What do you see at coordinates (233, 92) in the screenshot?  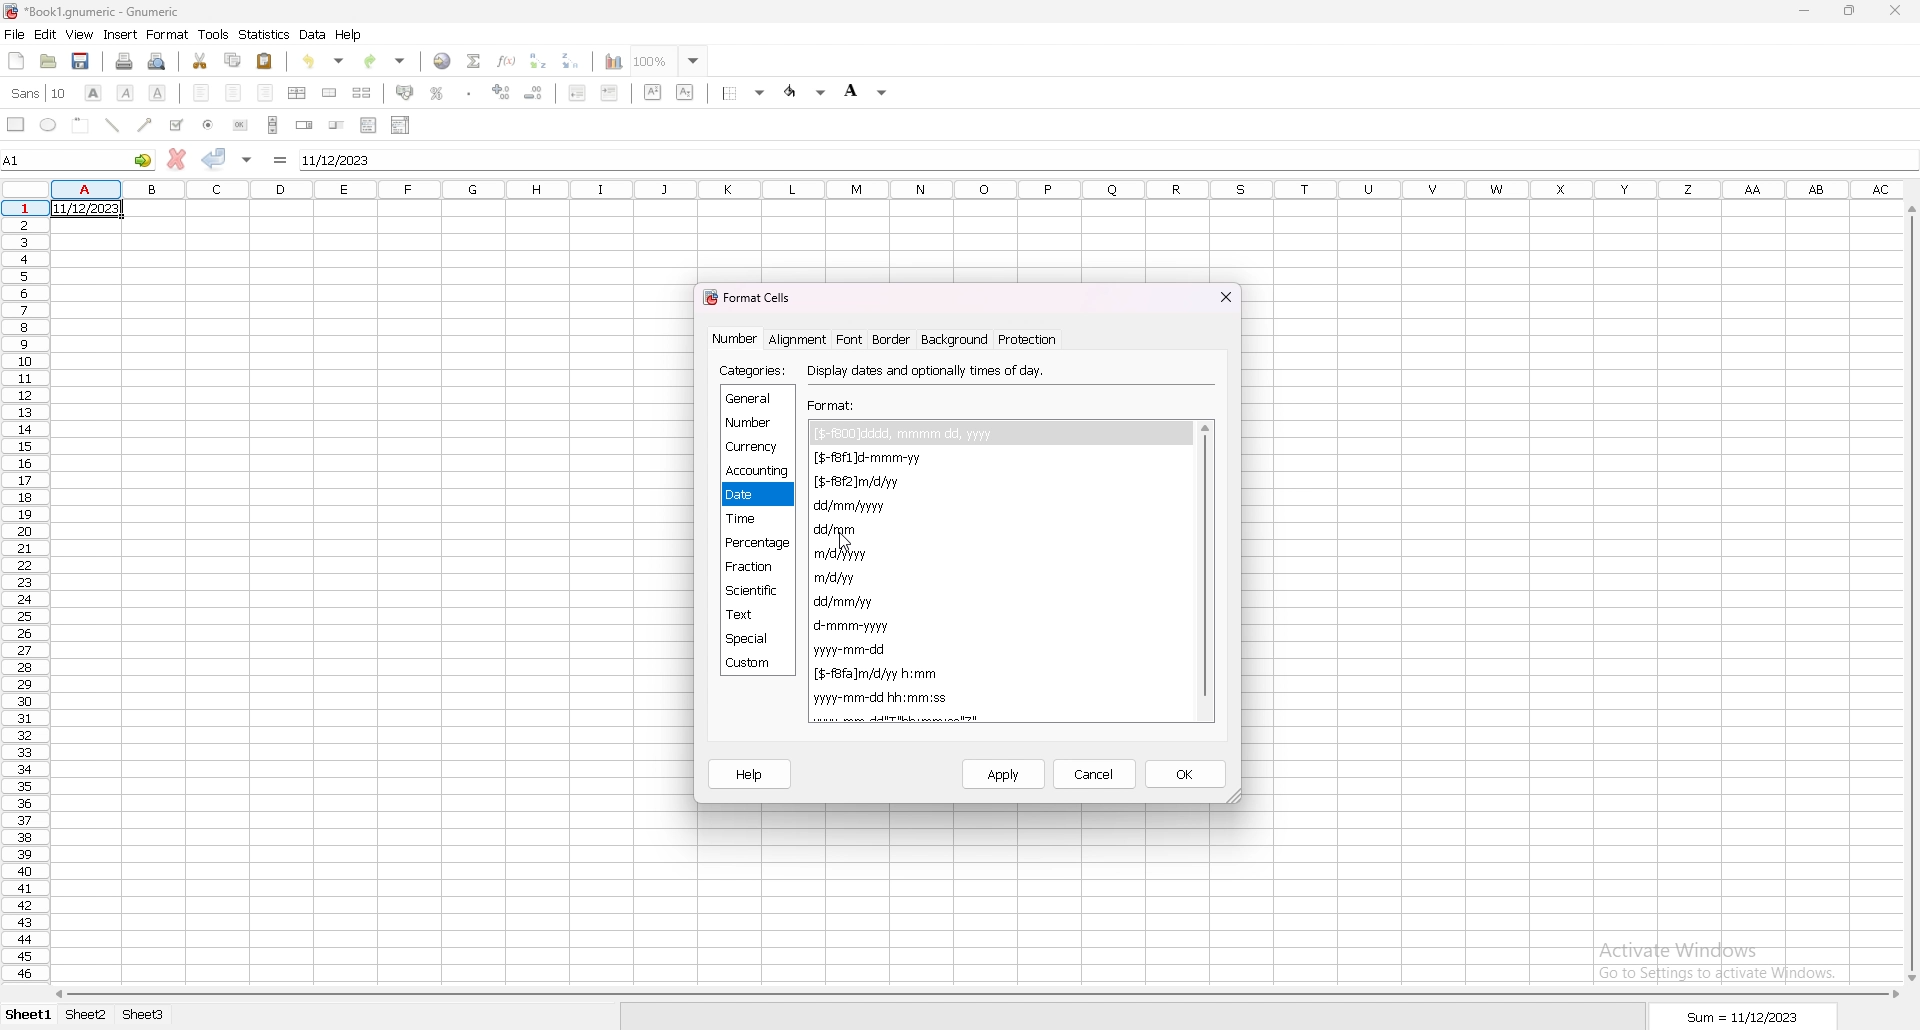 I see `centre` at bounding box center [233, 92].